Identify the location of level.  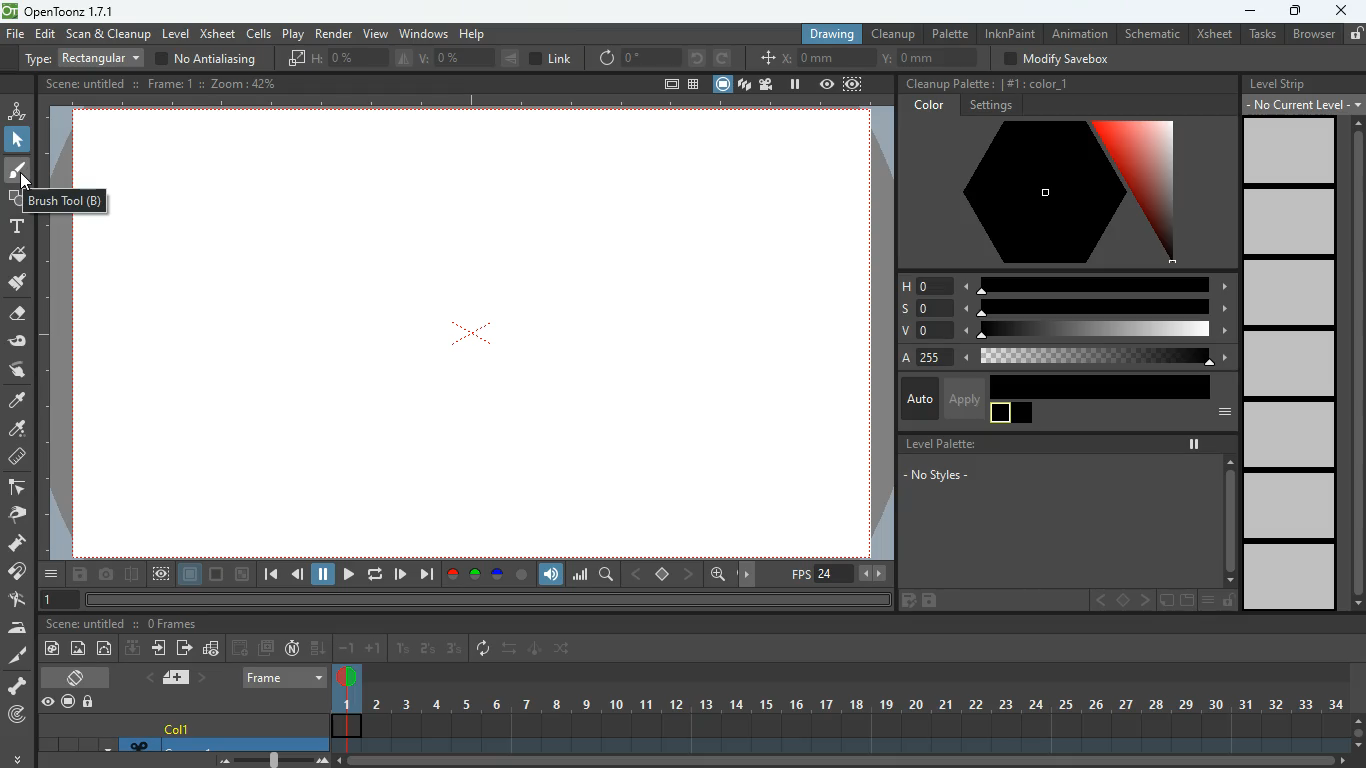
(175, 34).